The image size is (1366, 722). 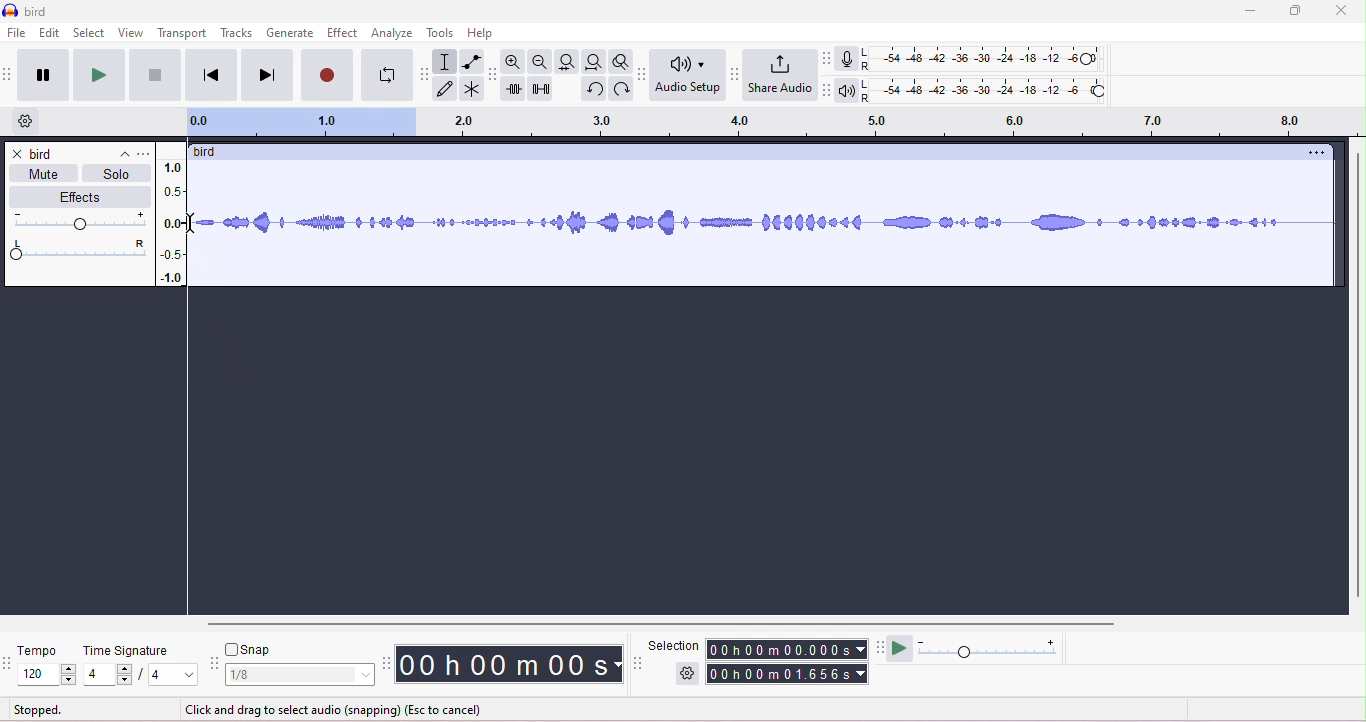 What do you see at coordinates (762, 218) in the screenshot?
I see `waveform` at bounding box center [762, 218].